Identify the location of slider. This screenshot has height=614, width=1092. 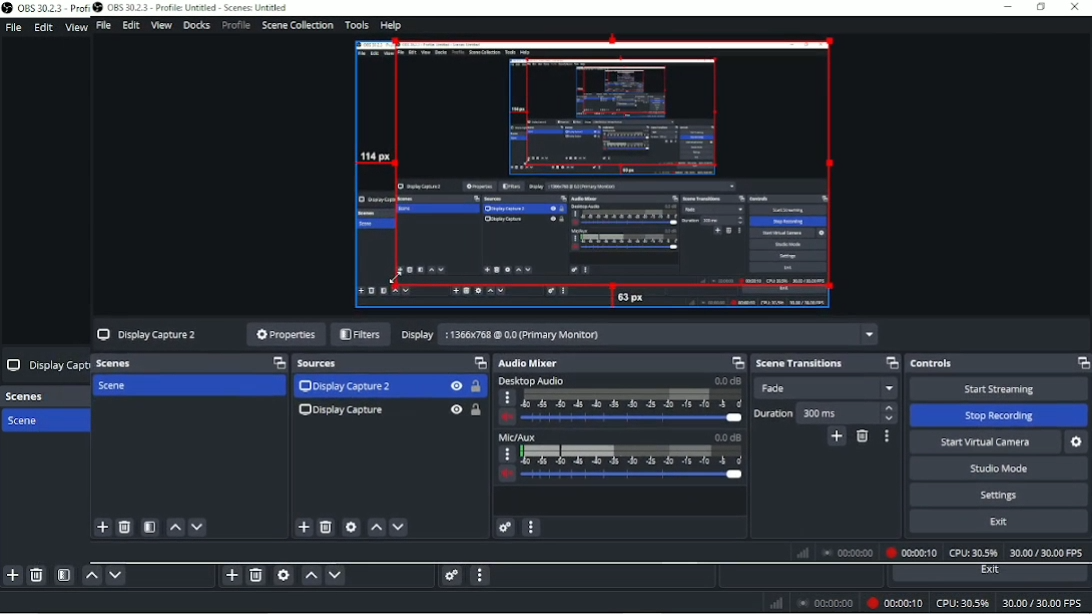
(634, 420).